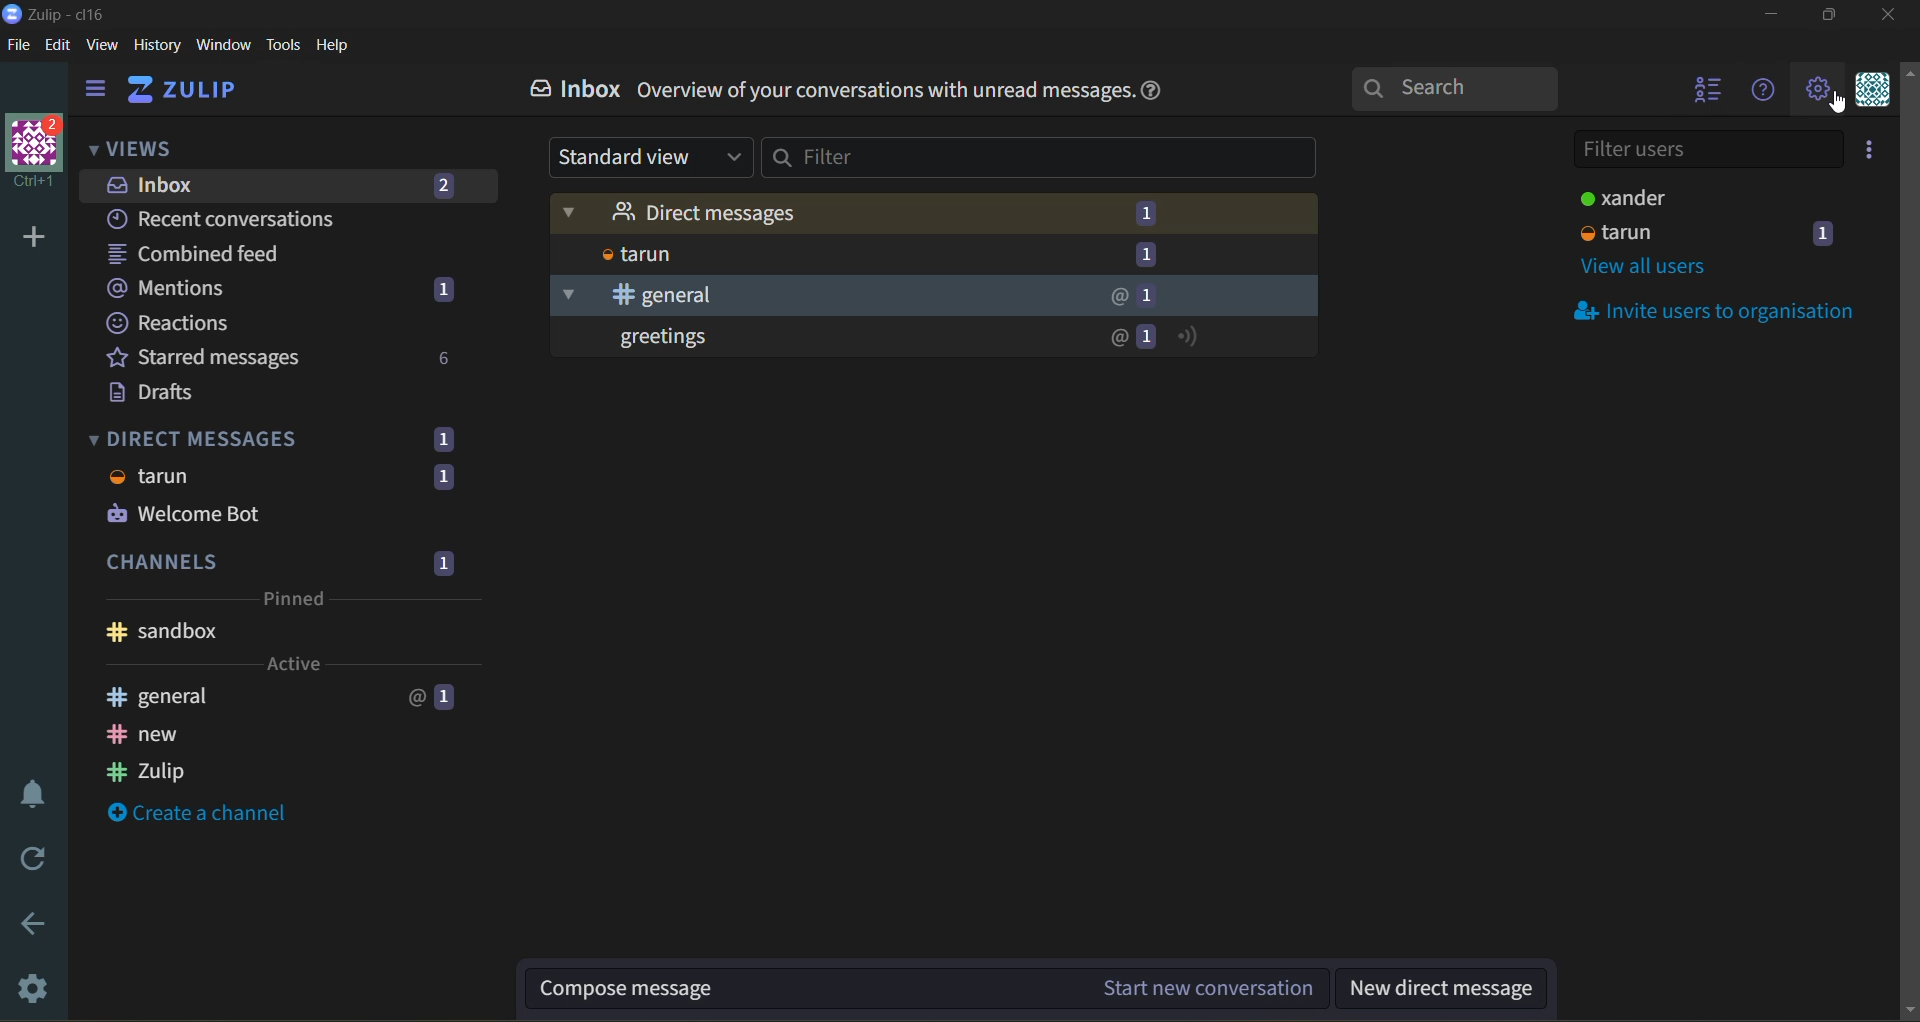 The image size is (1920, 1022). Describe the element at coordinates (946, 337) in the screenshot. I see `greetings` at that location.